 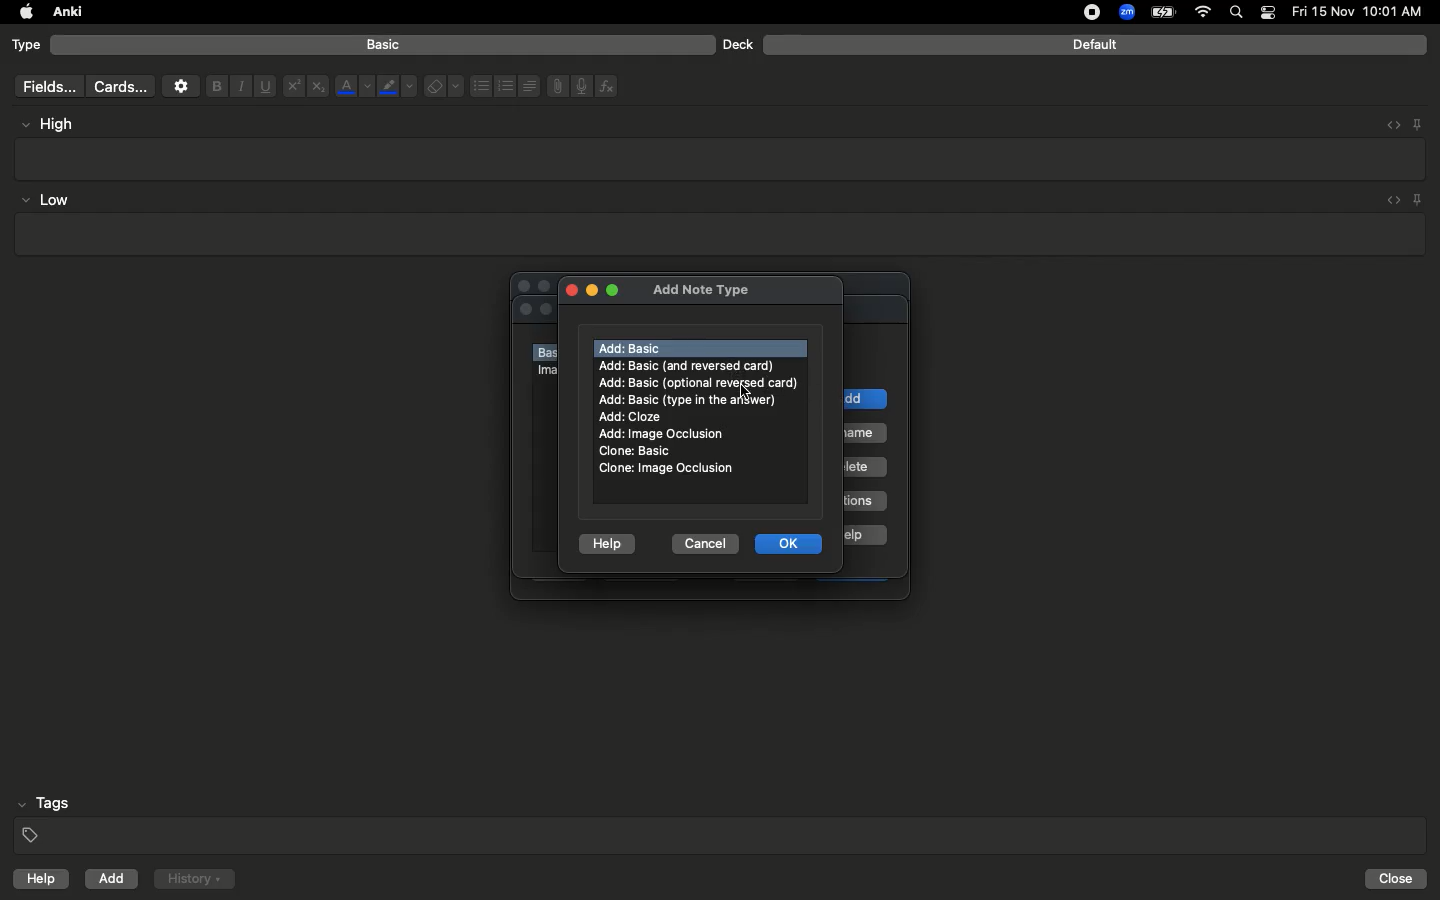 I want to click on Charge, so click(x=1162, y=12).